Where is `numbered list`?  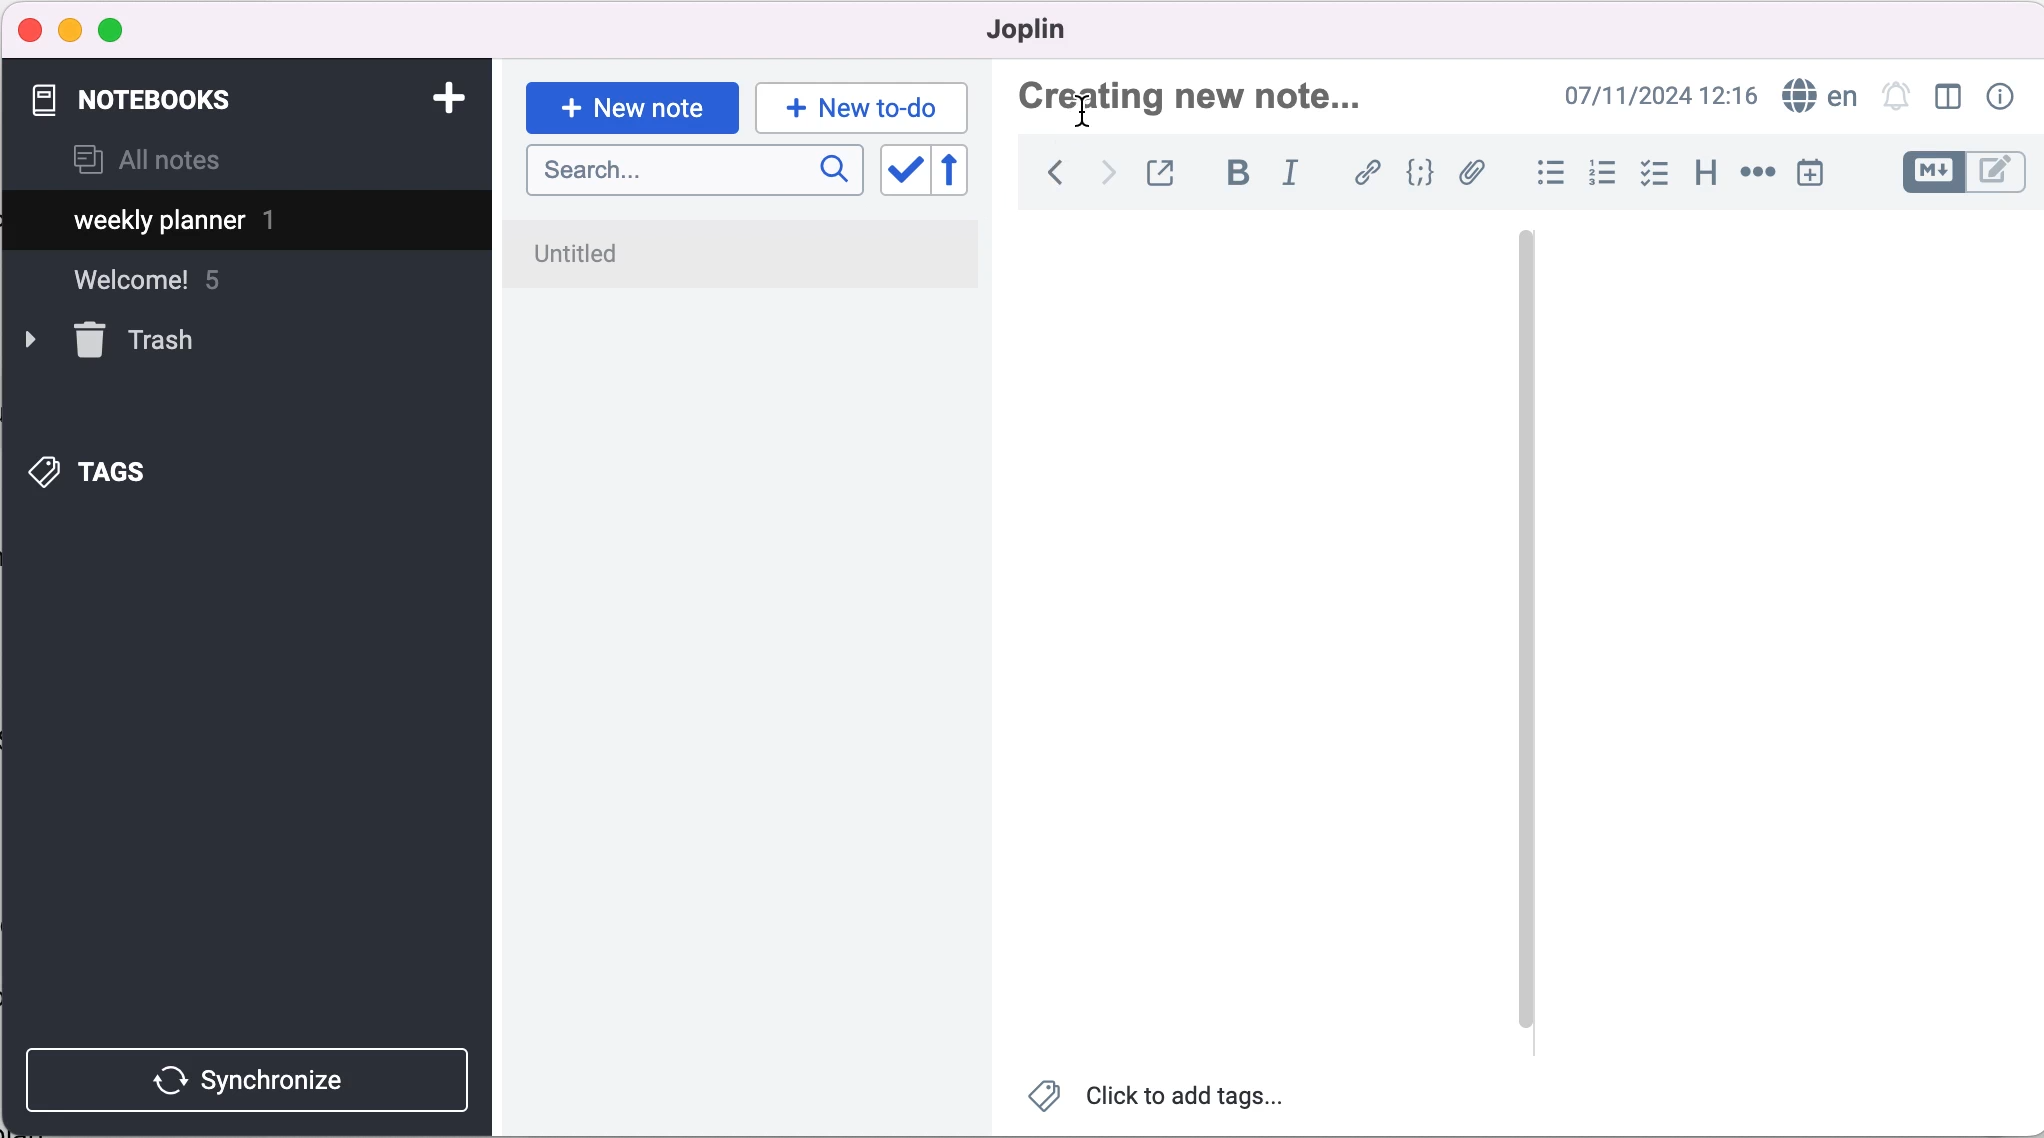
numbered list is located at coordinates (1601, 176).